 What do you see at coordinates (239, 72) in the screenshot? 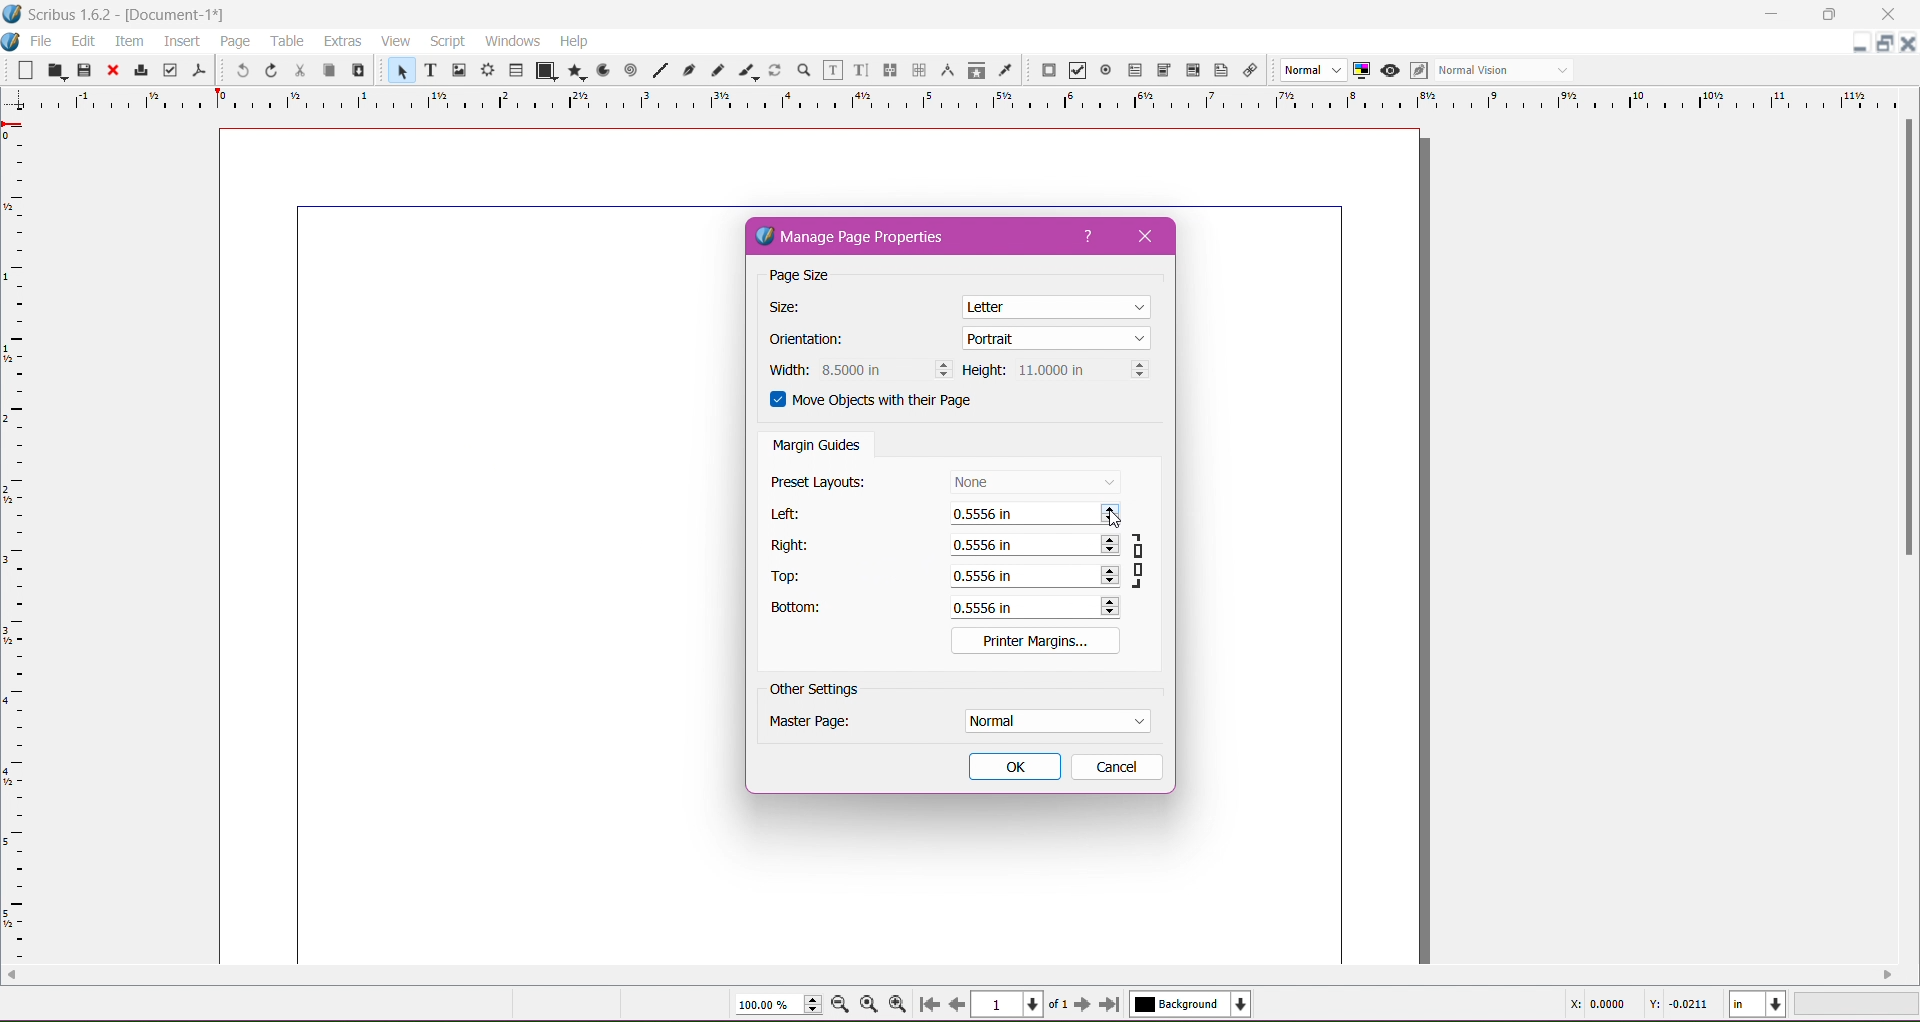
I see `Undo` at bounding box center [239, 72].